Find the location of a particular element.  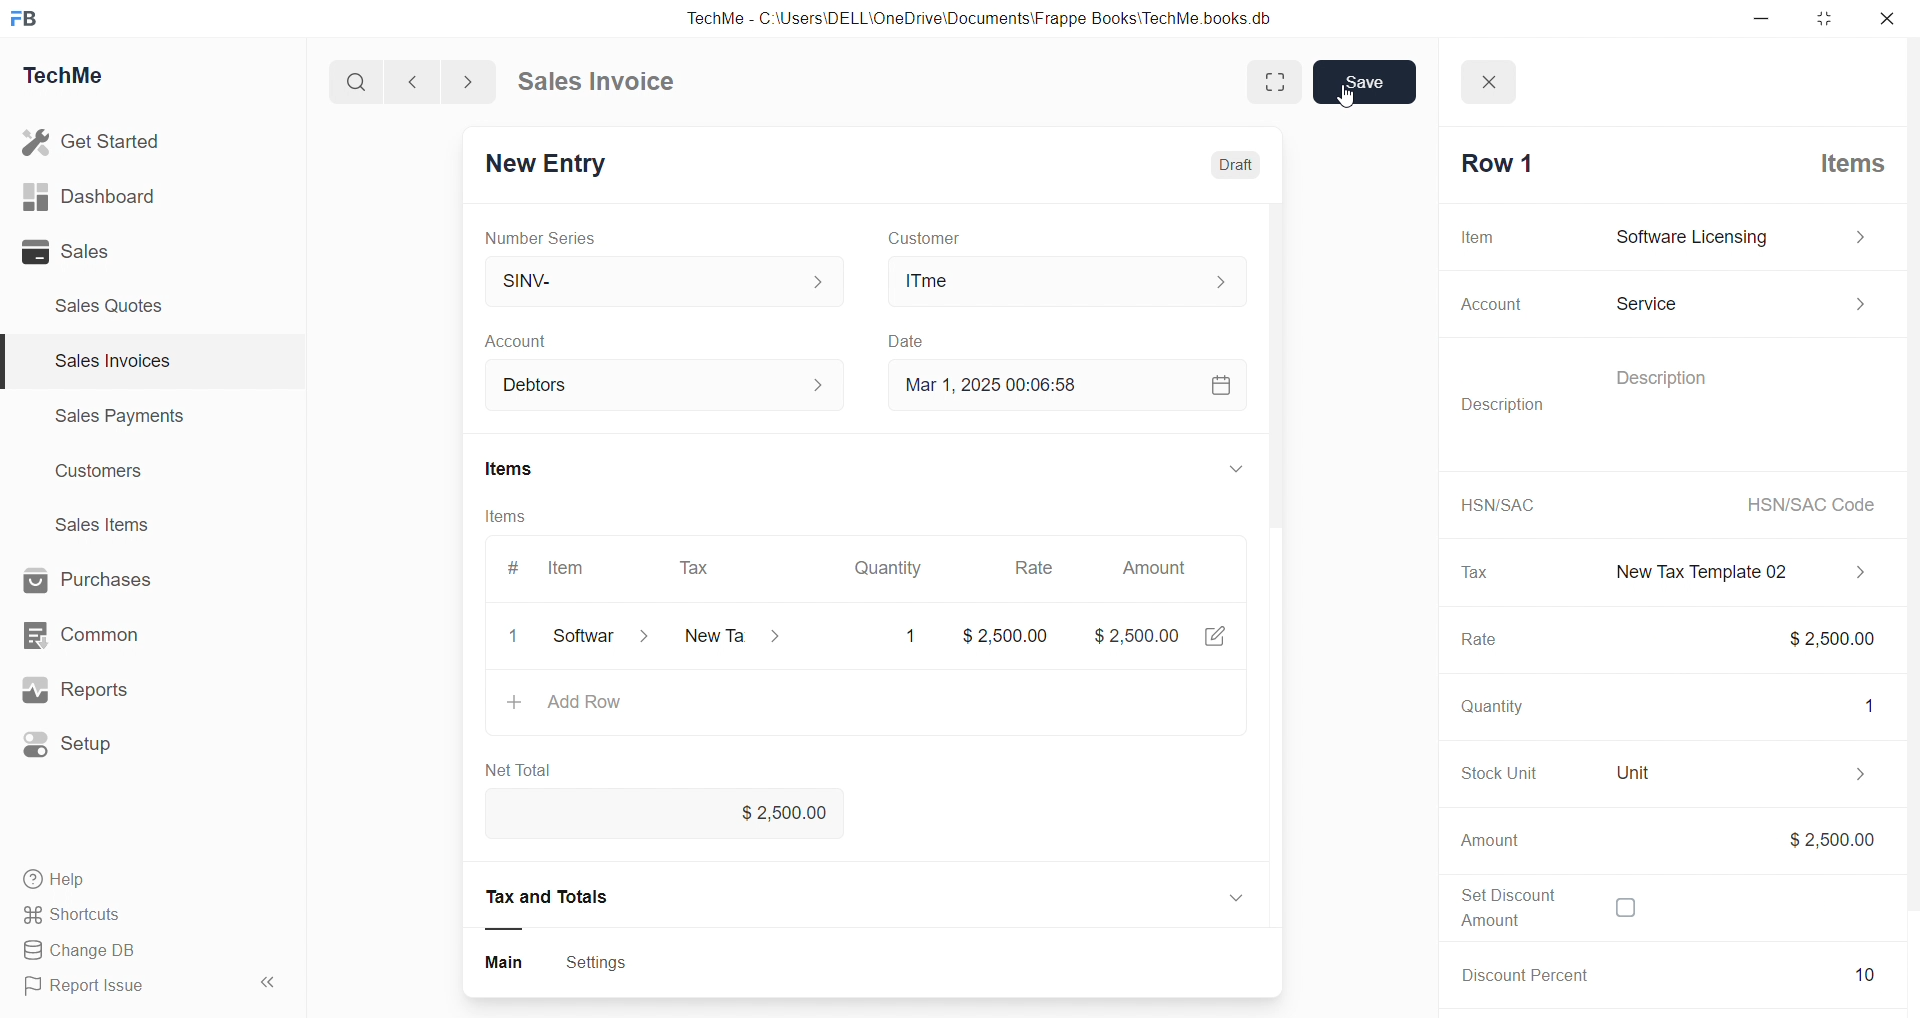

Rate is located at coordinates (1029, 563).